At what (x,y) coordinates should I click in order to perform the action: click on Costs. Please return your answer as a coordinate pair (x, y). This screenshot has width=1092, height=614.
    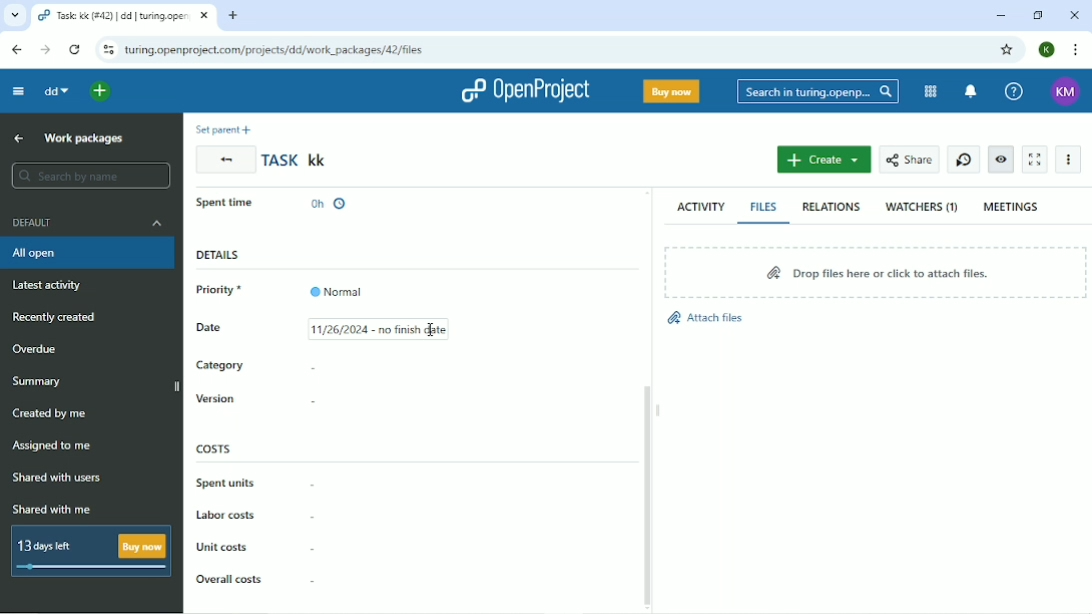
    Looking at the image, I should click on (215, 448).